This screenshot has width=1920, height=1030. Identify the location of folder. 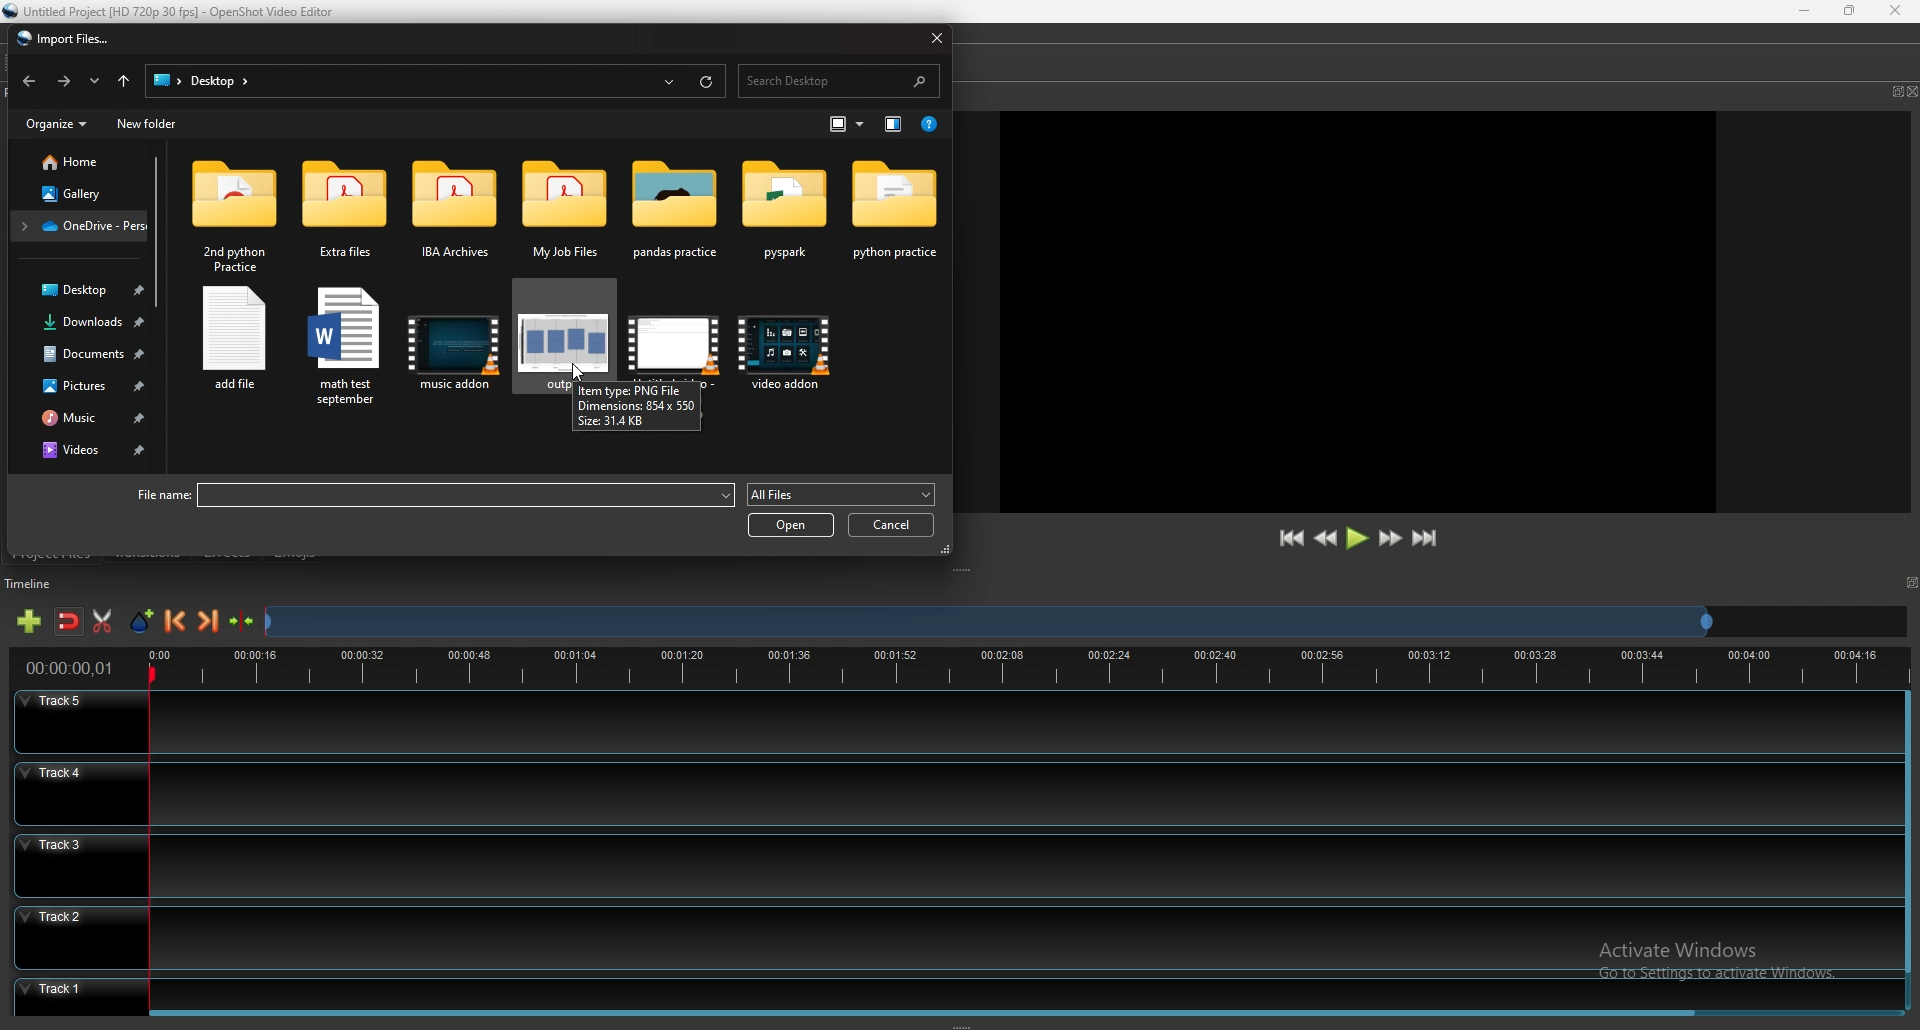
(895, 218).